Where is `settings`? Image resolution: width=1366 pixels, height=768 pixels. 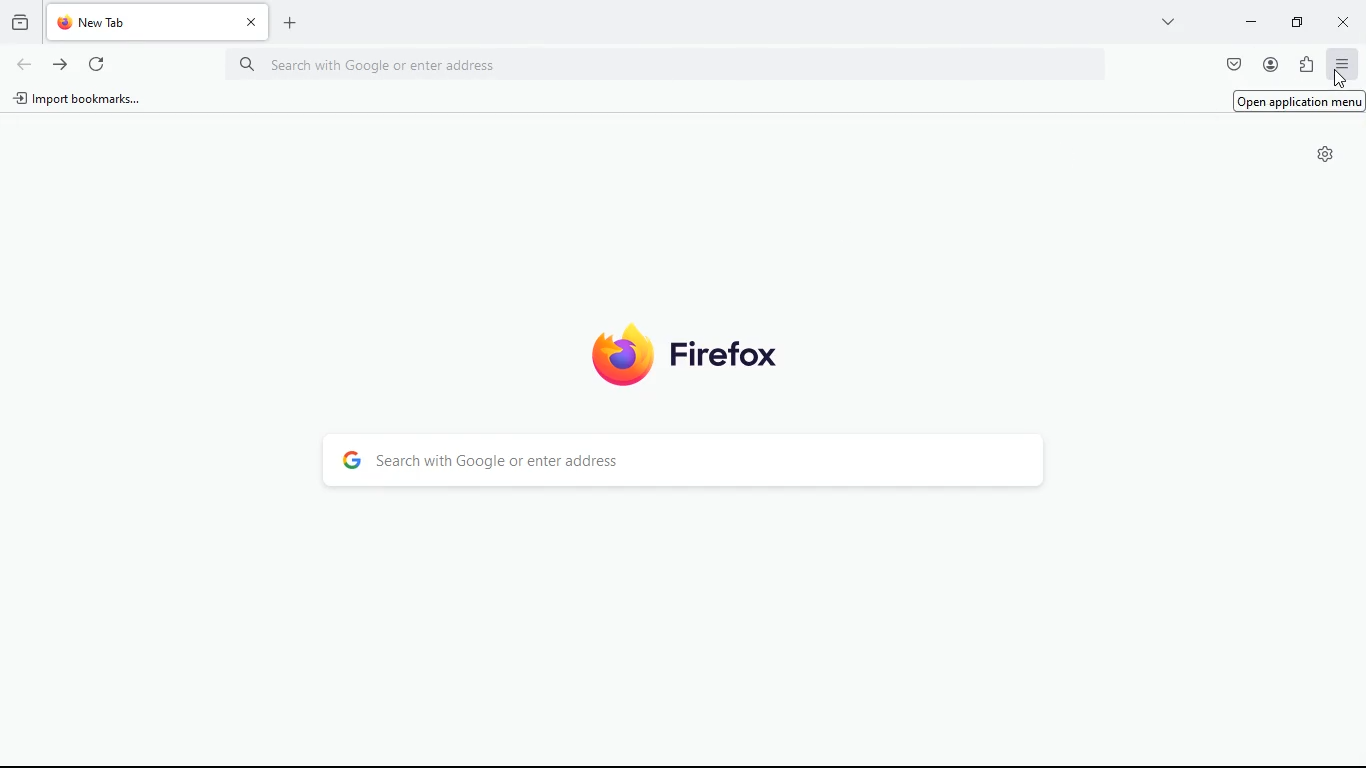 settings is located at coordinates (1323, 154).